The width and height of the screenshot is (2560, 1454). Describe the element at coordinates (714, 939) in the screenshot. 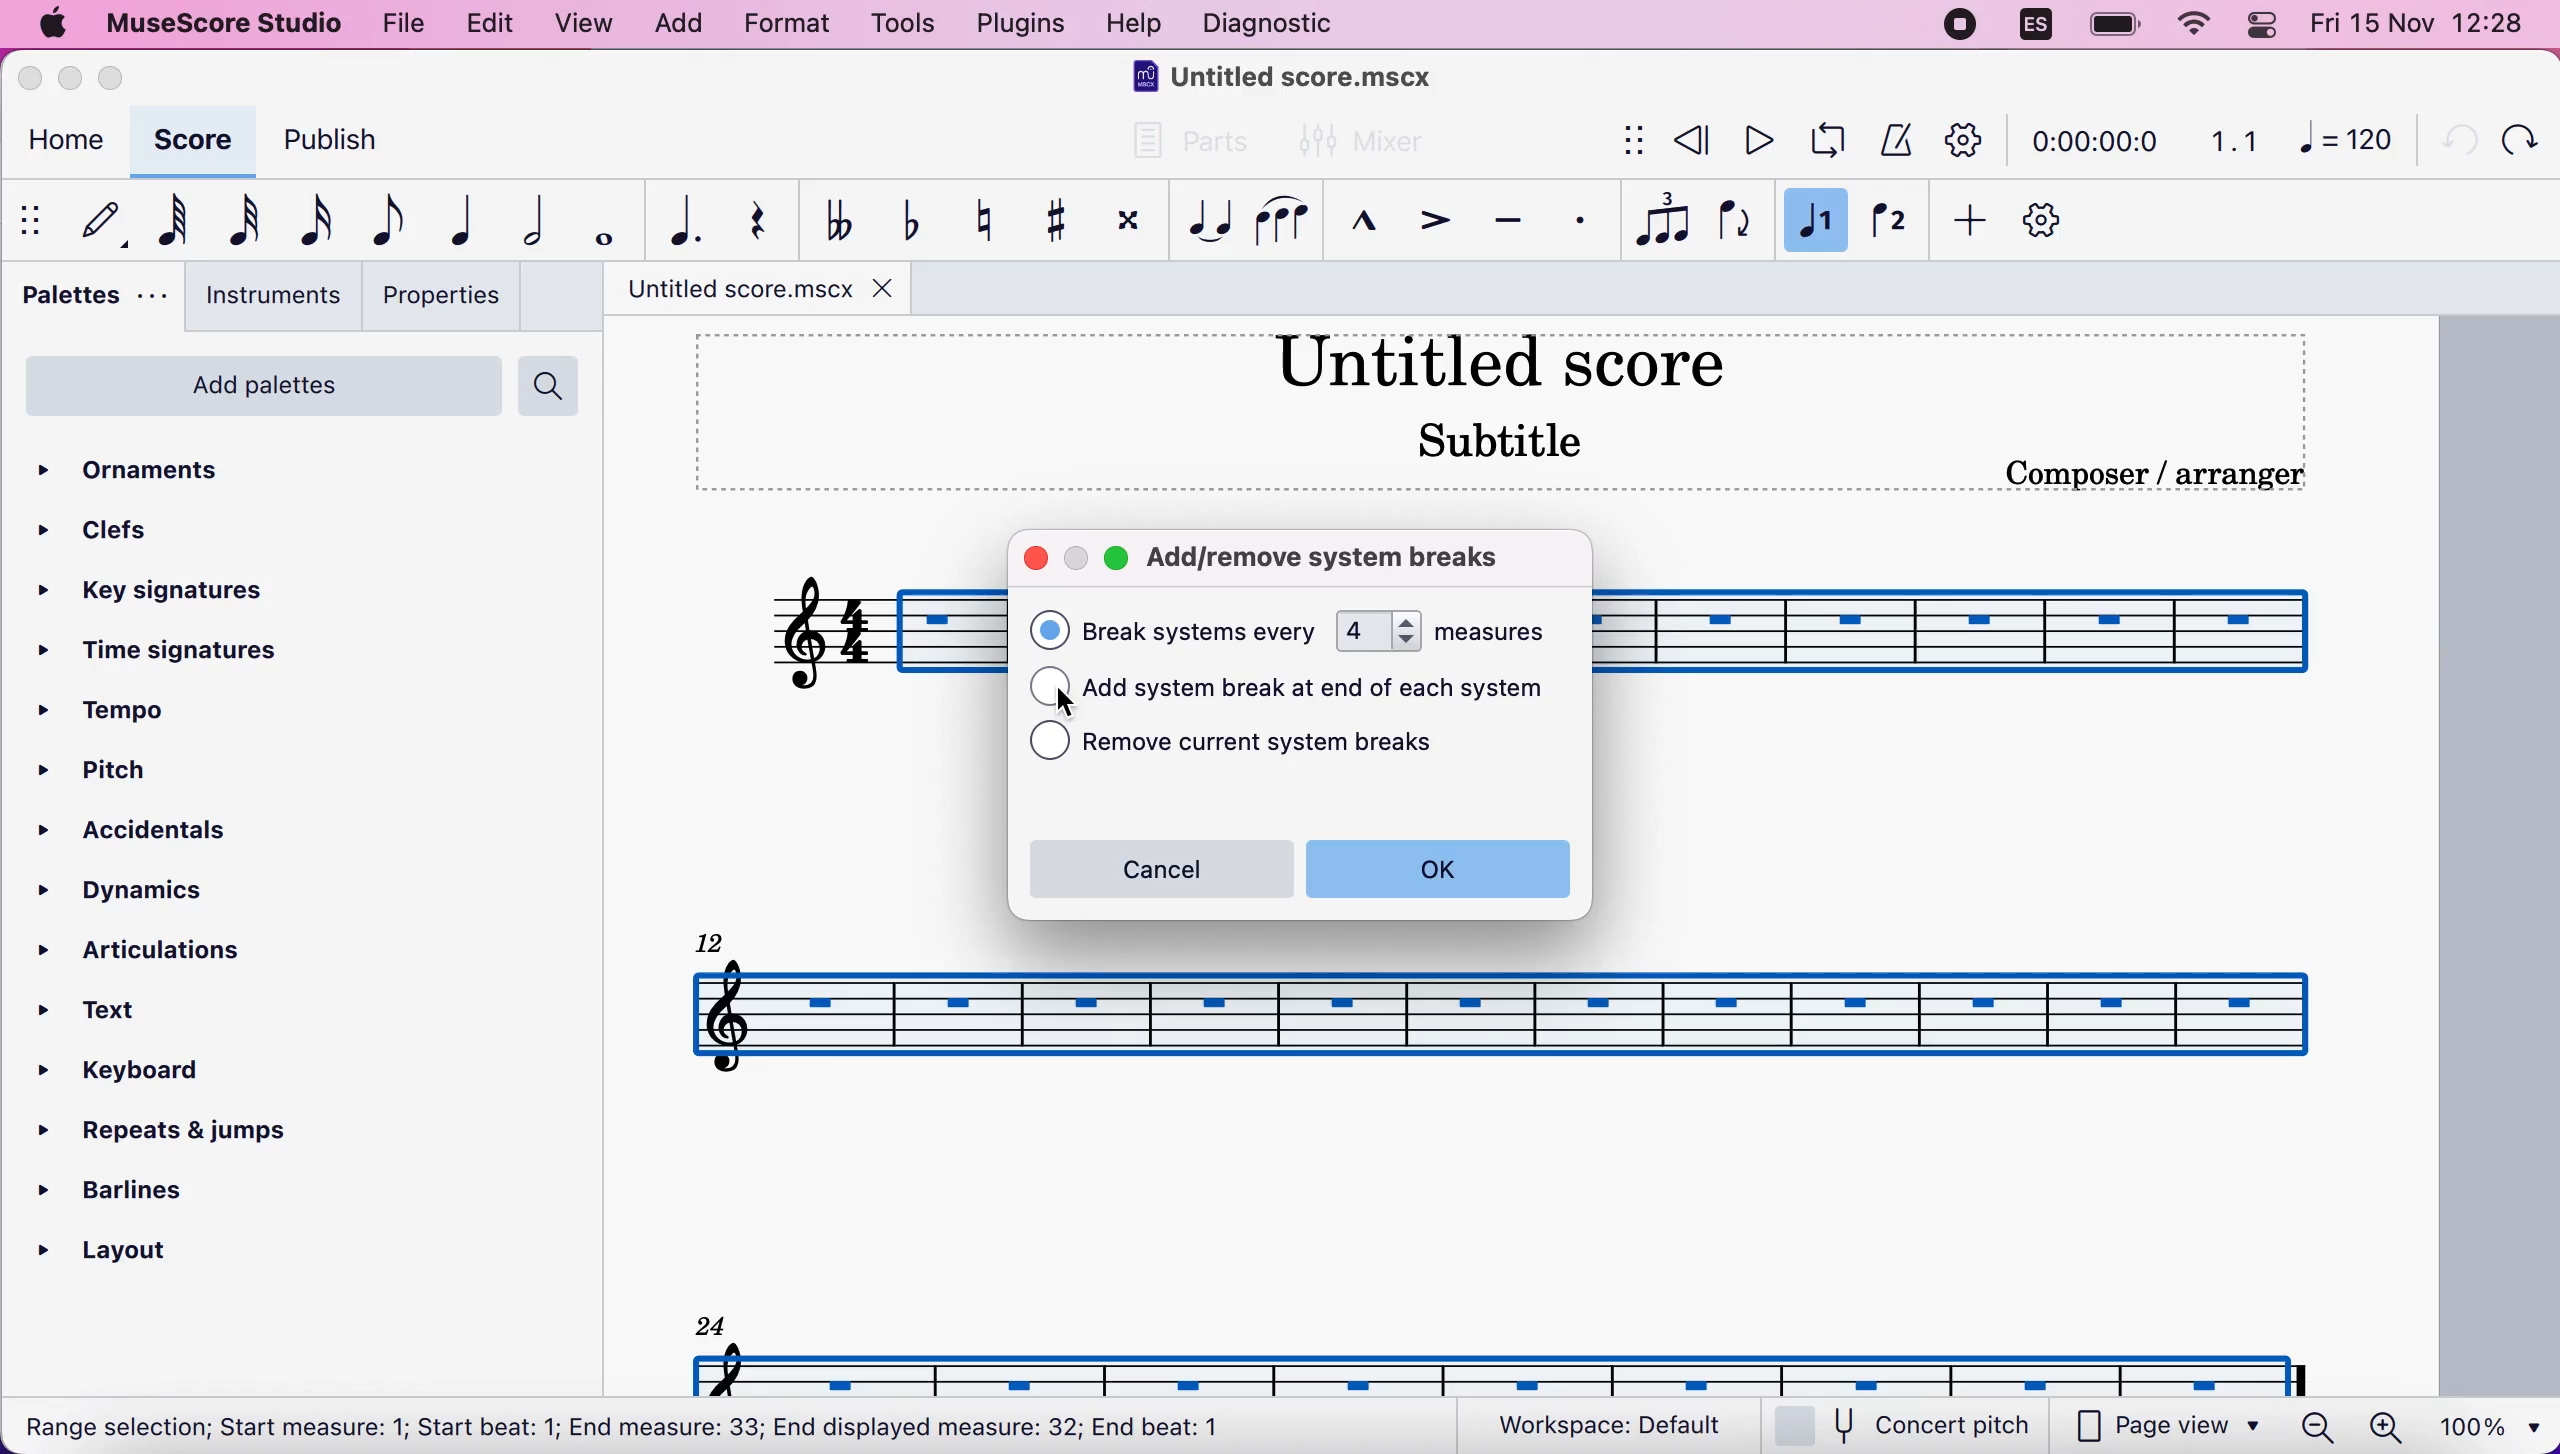

I see `12` at that location.